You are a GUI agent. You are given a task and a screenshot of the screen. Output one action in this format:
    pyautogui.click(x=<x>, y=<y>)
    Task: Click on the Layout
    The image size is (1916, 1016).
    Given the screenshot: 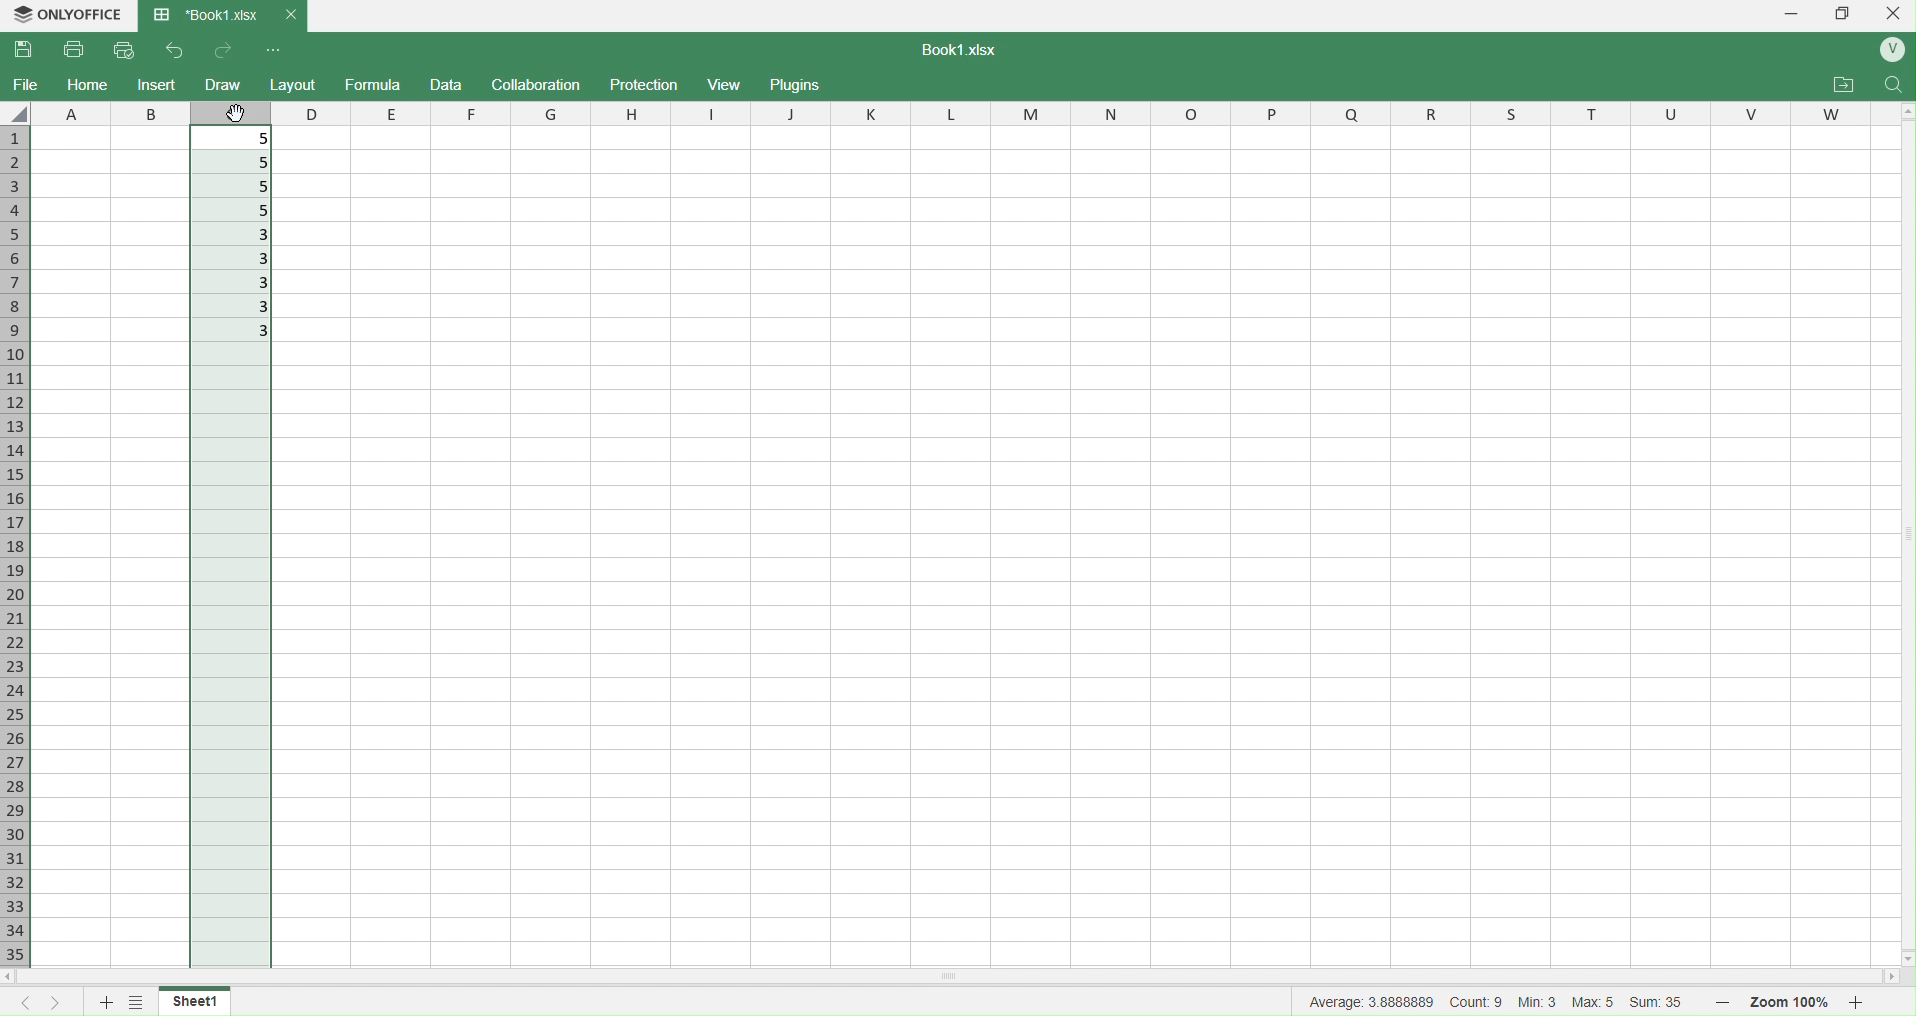 What is the action you would take?
    pyautogui.click(x=294, y=85)
    